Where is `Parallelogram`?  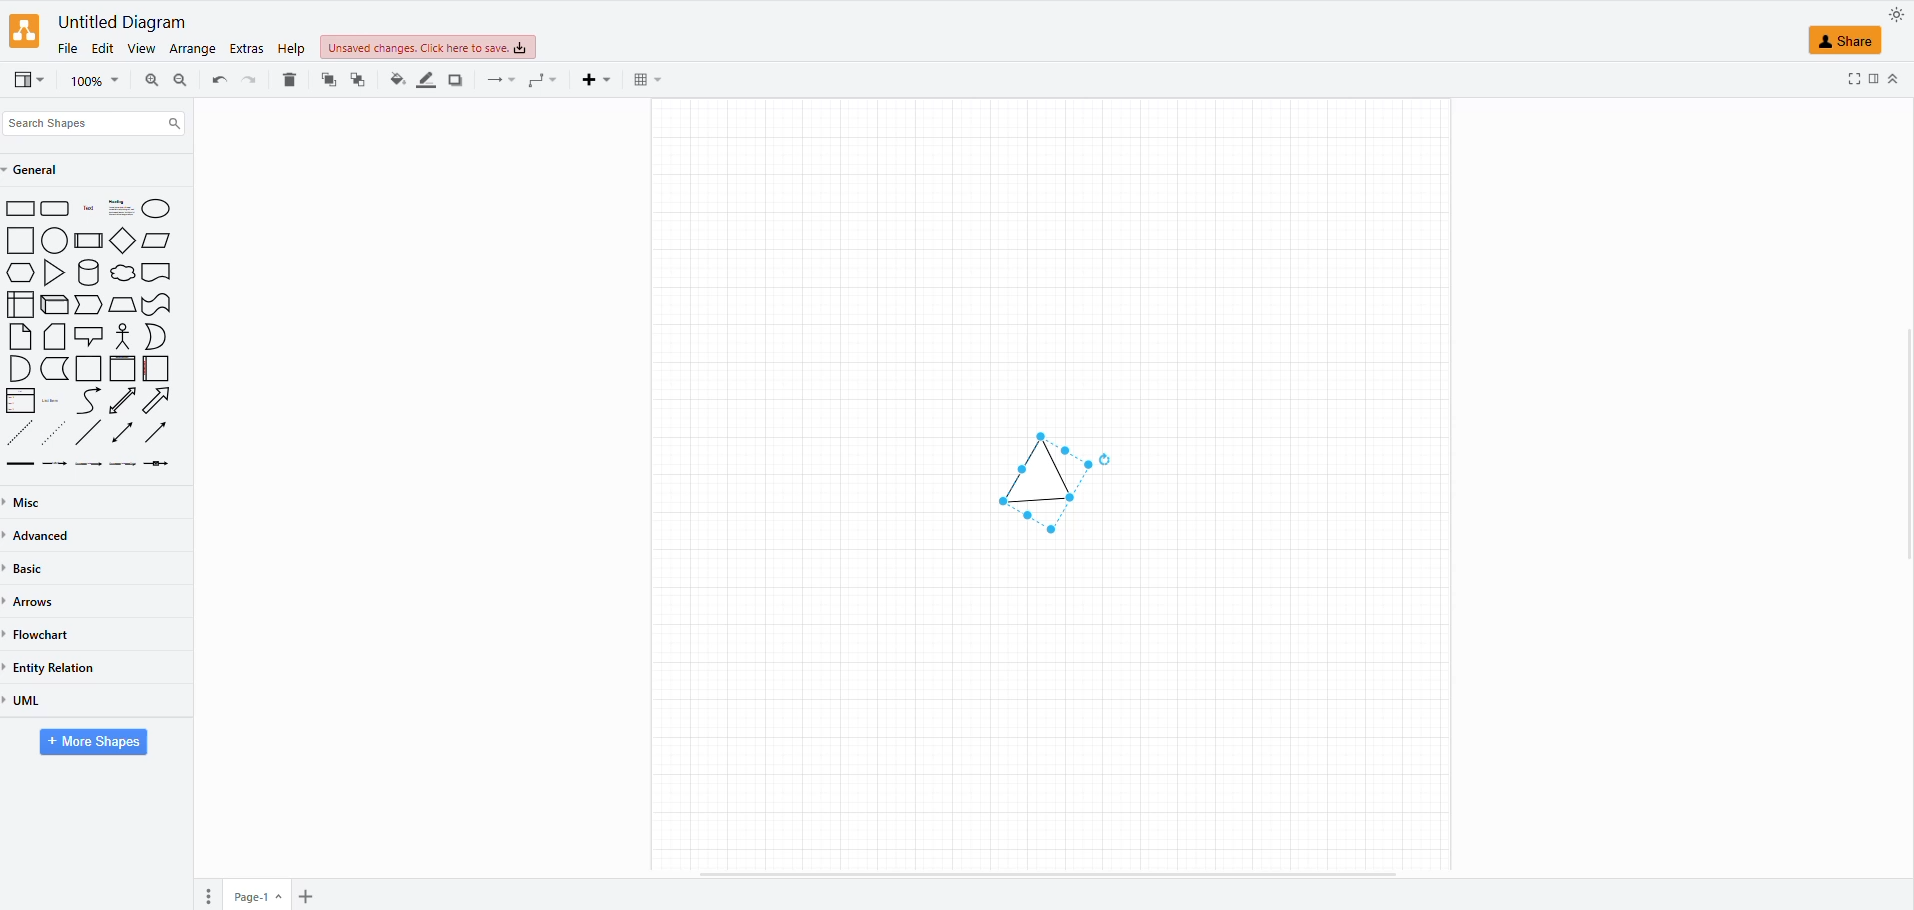 Parallelogram is located at coordinates (159, 241).